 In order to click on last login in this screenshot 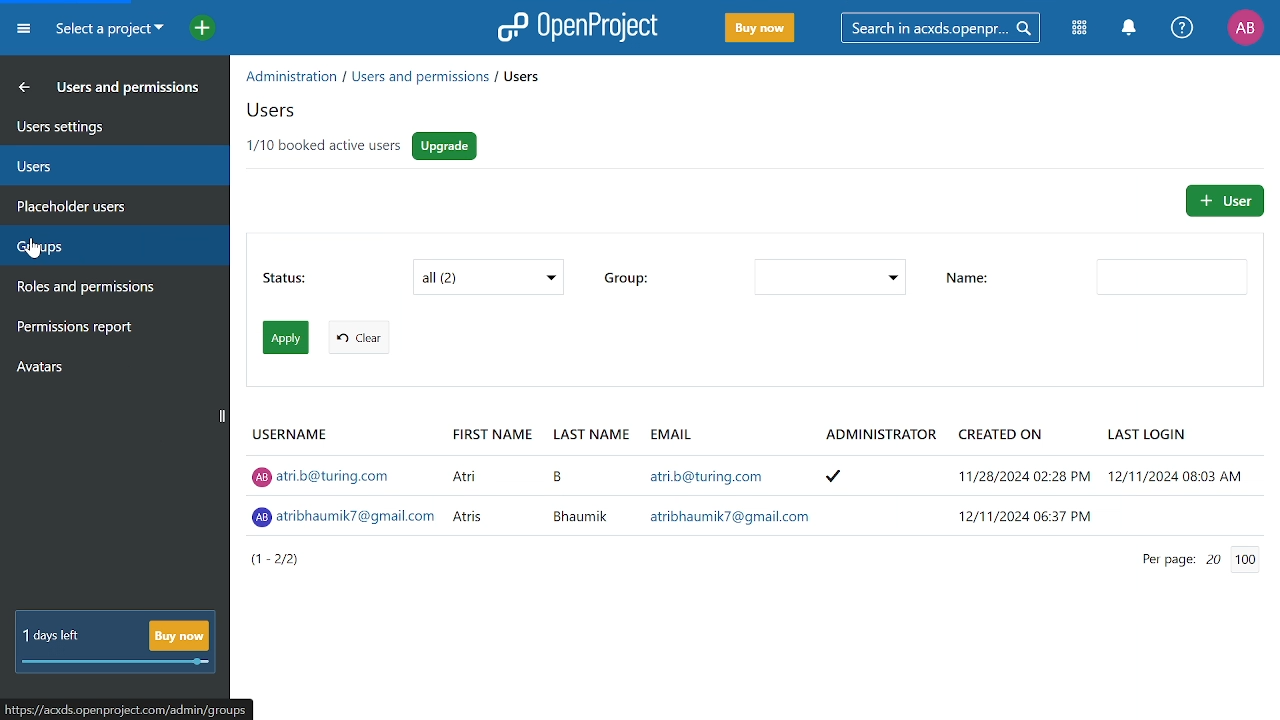, I will do `click(1178, 496)`.